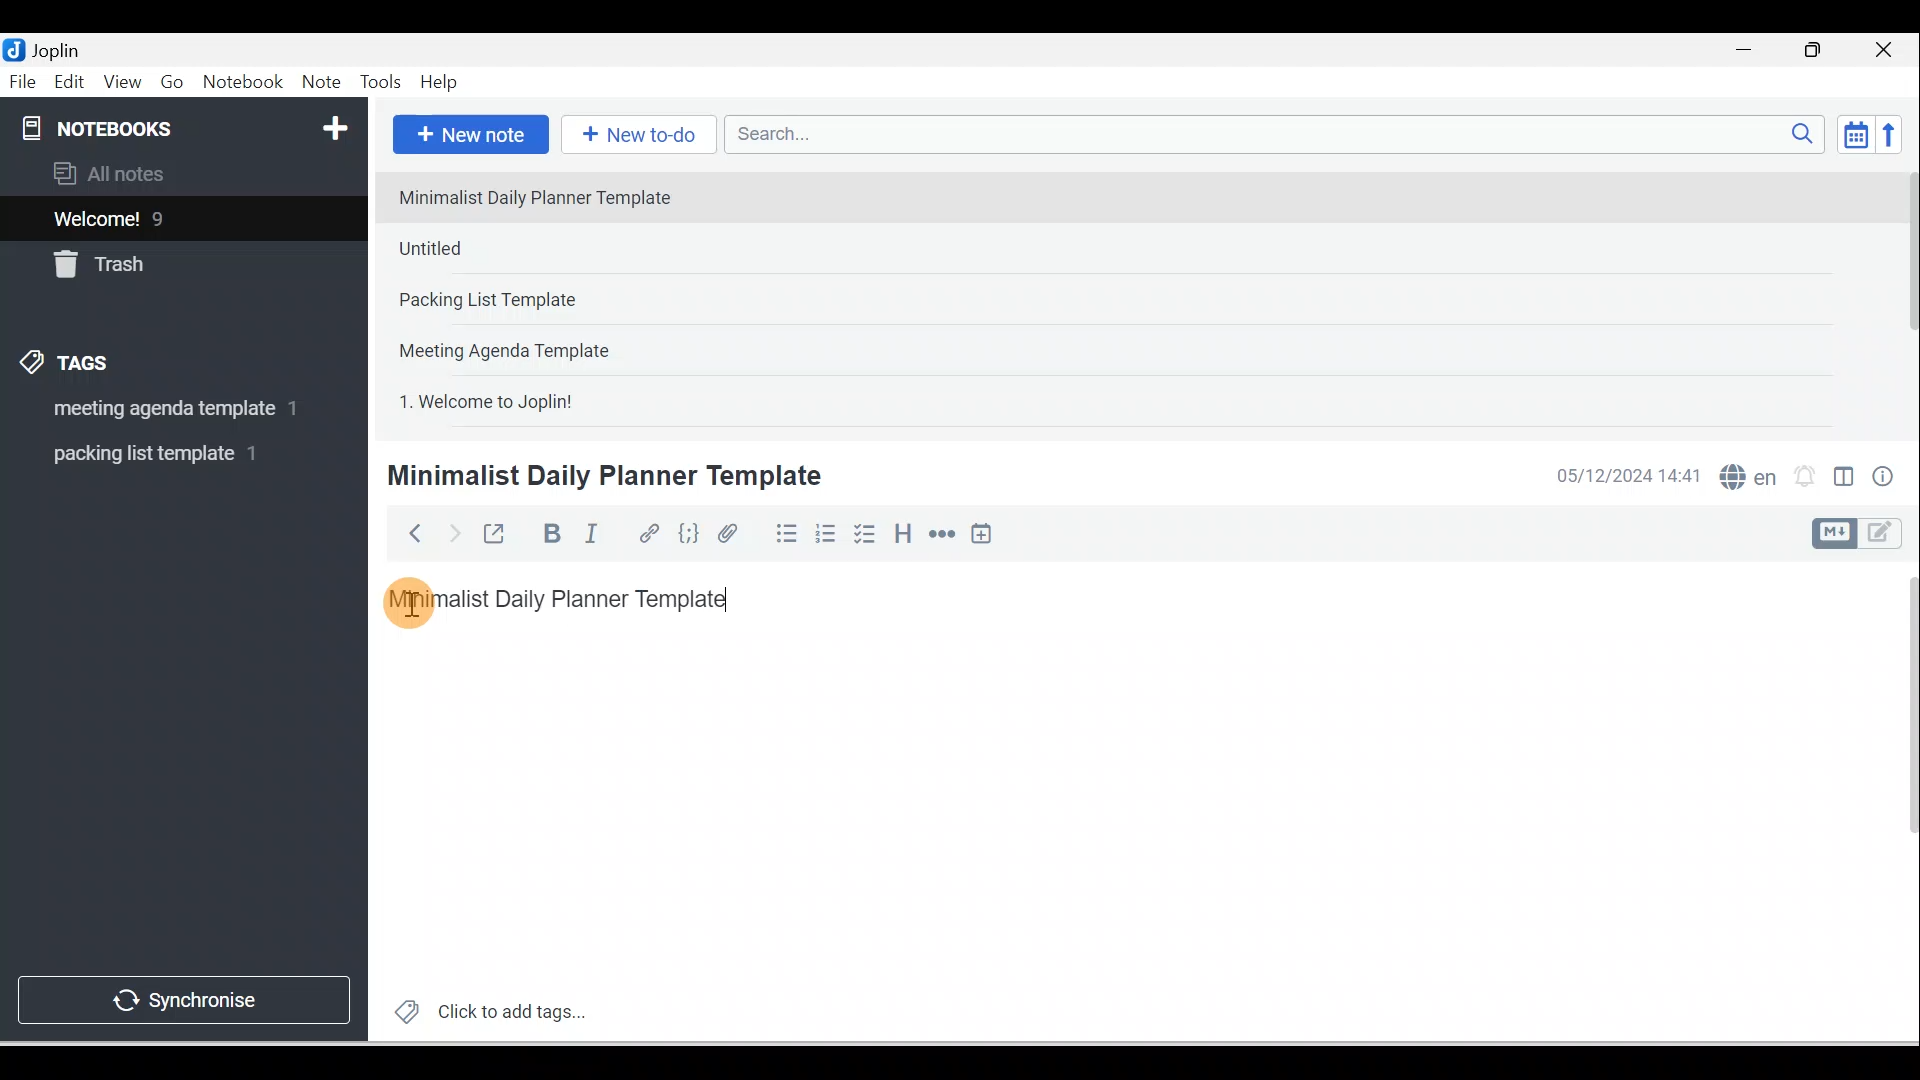 This screenshot has height=1080, width=1920. Describe the element at coordinates (61, 48) in the screenshot. I see `Joplin` at that location.